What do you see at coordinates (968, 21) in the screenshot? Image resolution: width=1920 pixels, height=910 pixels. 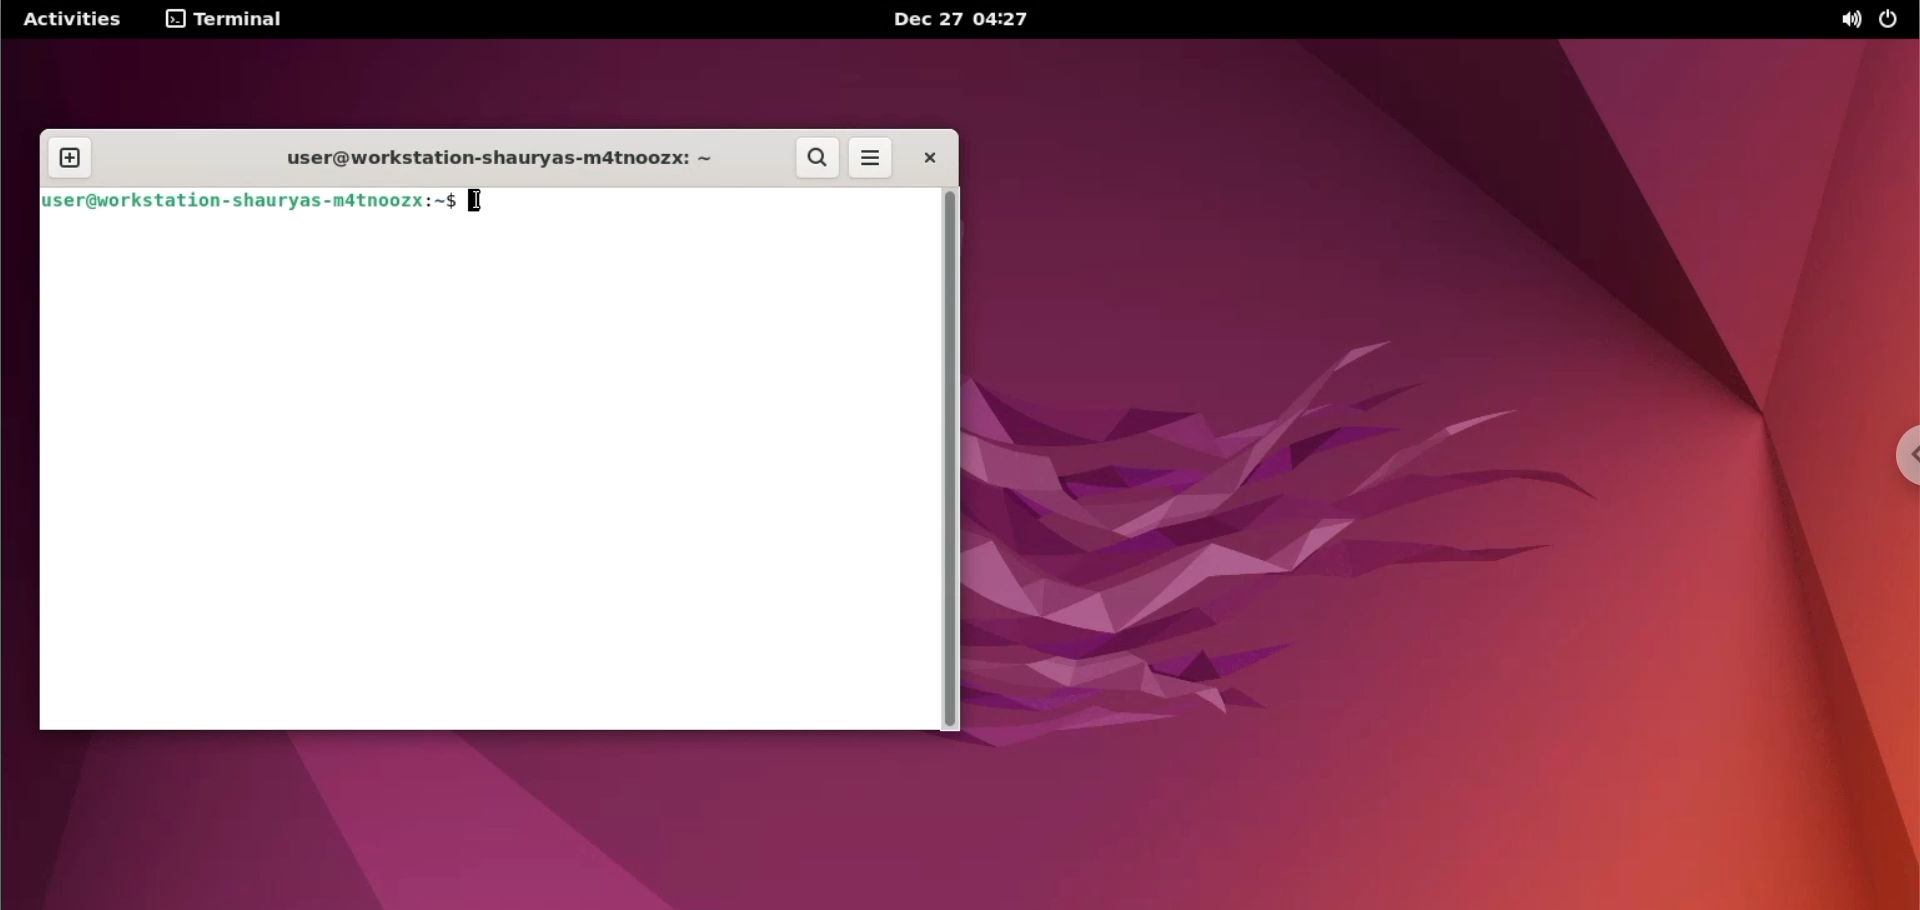 I see `Dec 27 04:27` at bounding box center [968, 21].